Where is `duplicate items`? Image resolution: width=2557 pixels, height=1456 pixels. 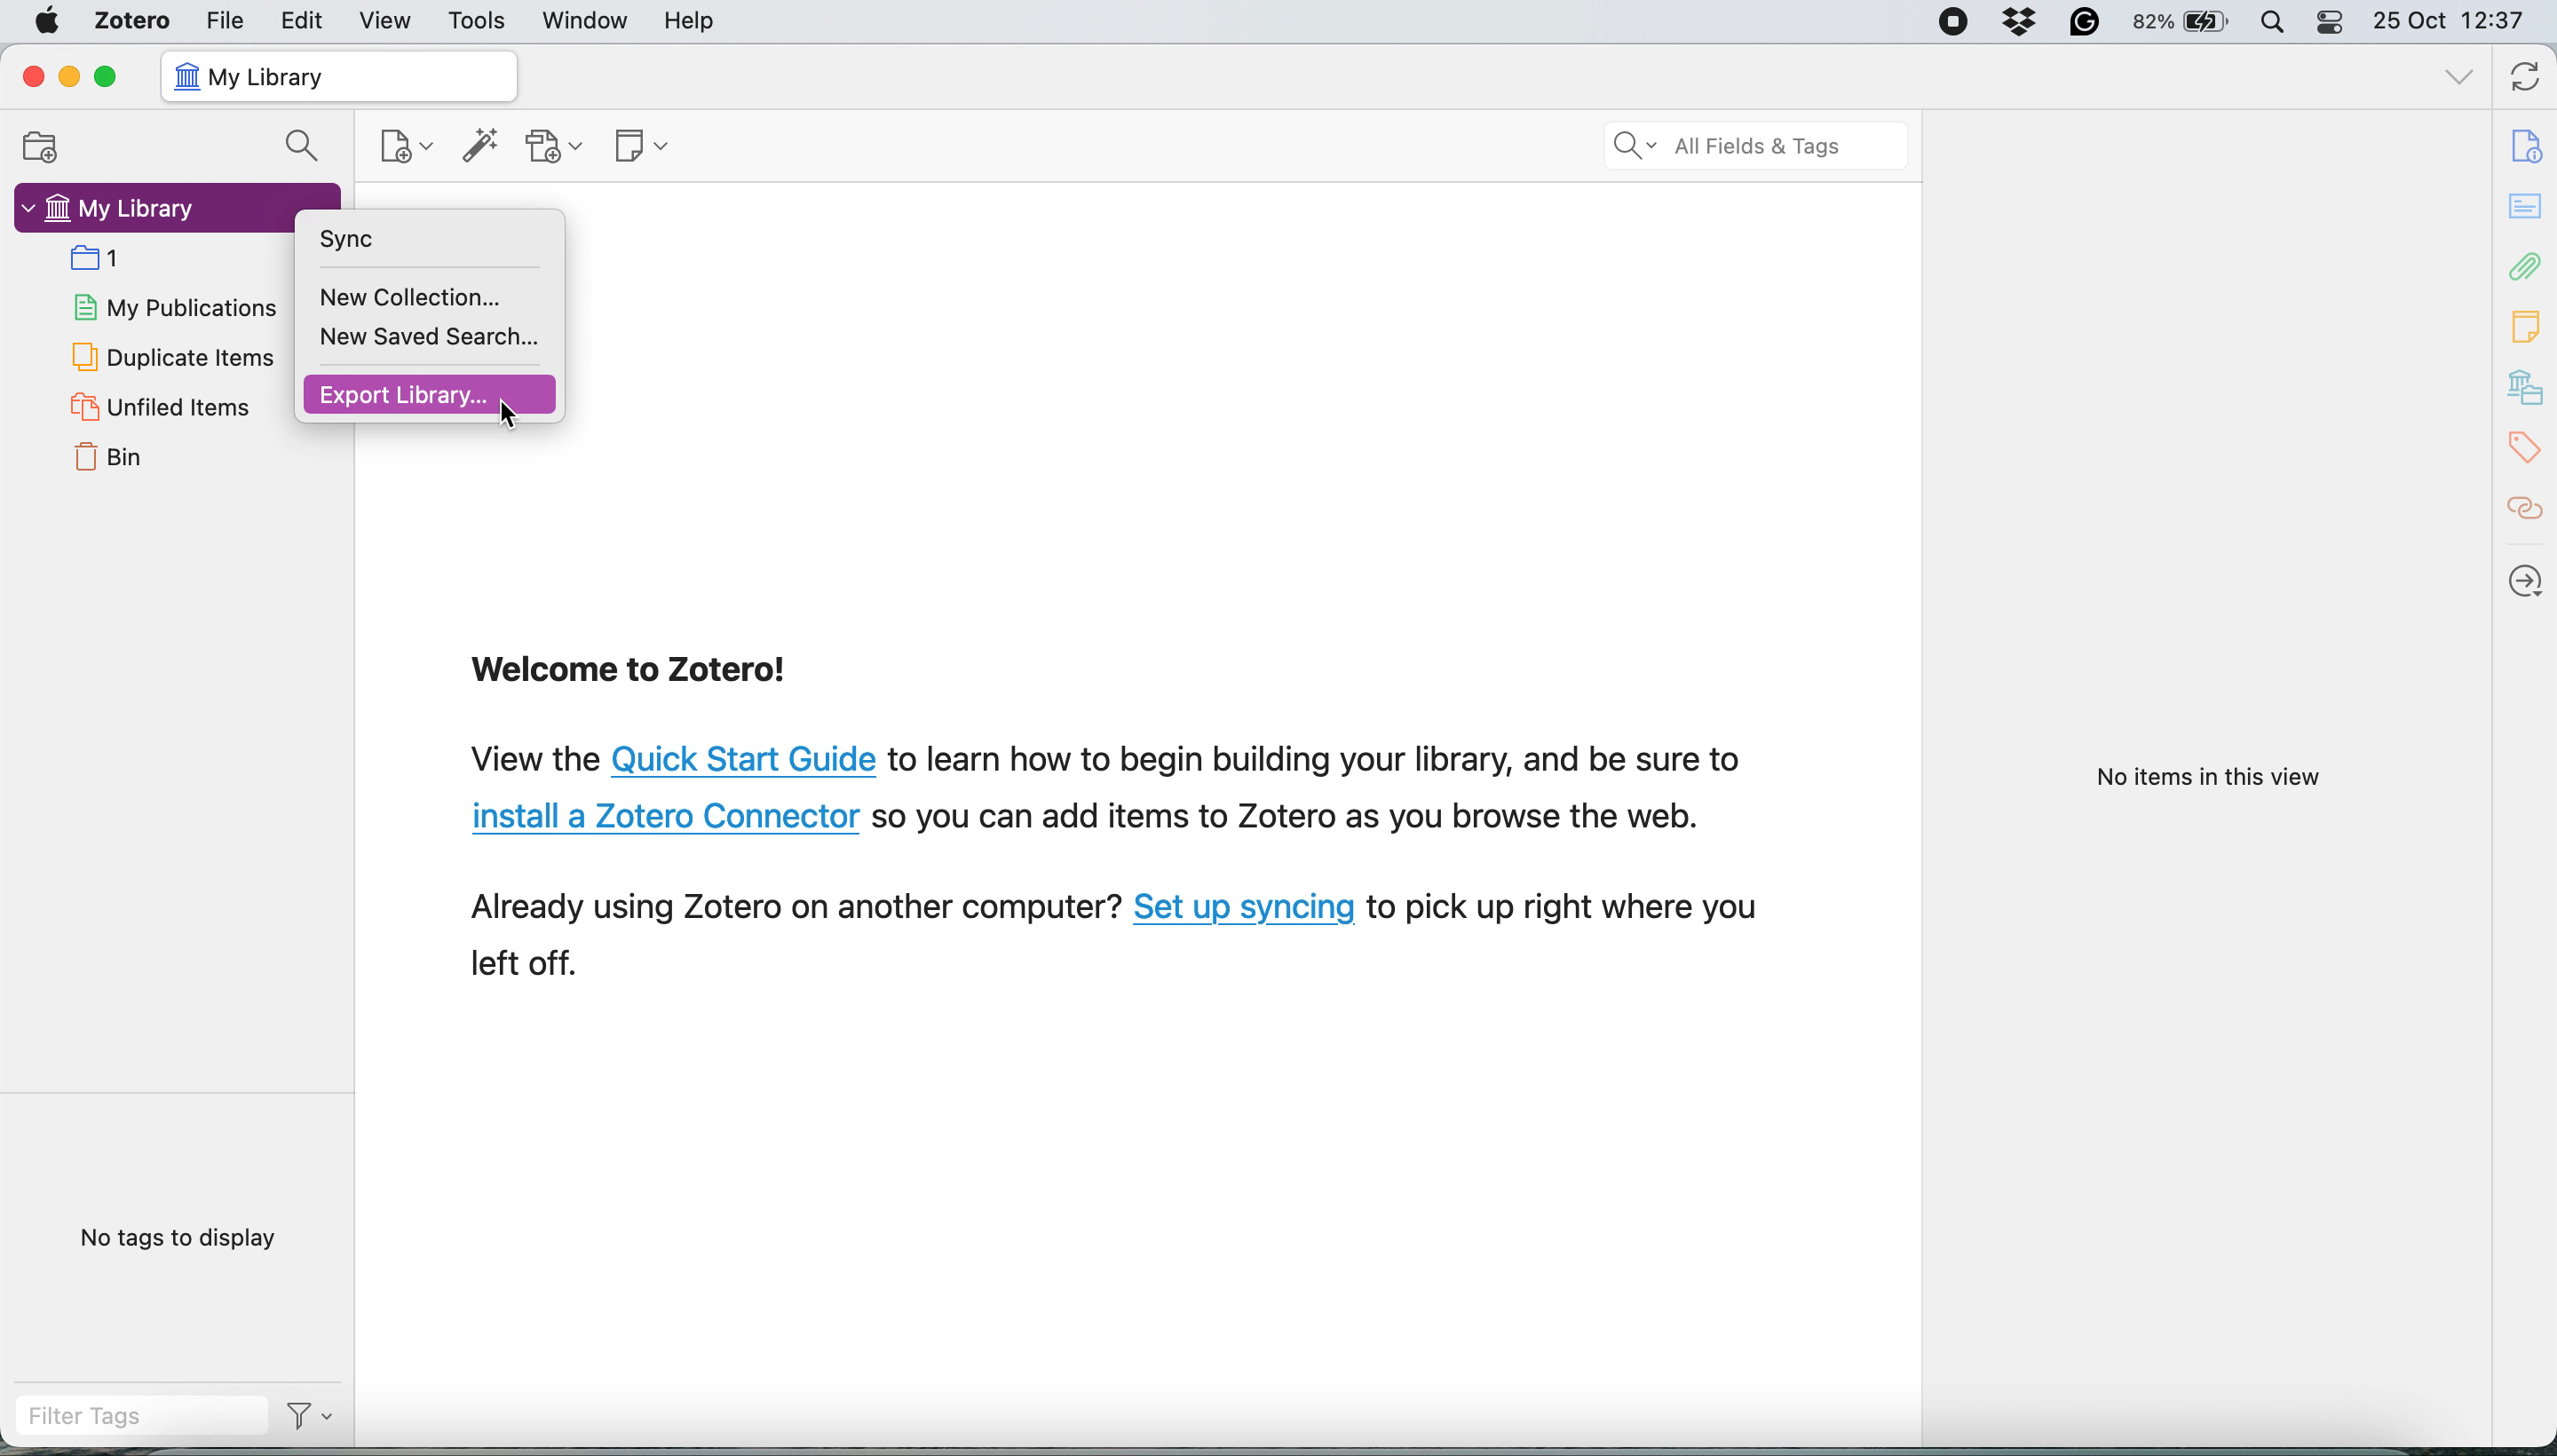
duplicate items is located at coordinates (175, 357).